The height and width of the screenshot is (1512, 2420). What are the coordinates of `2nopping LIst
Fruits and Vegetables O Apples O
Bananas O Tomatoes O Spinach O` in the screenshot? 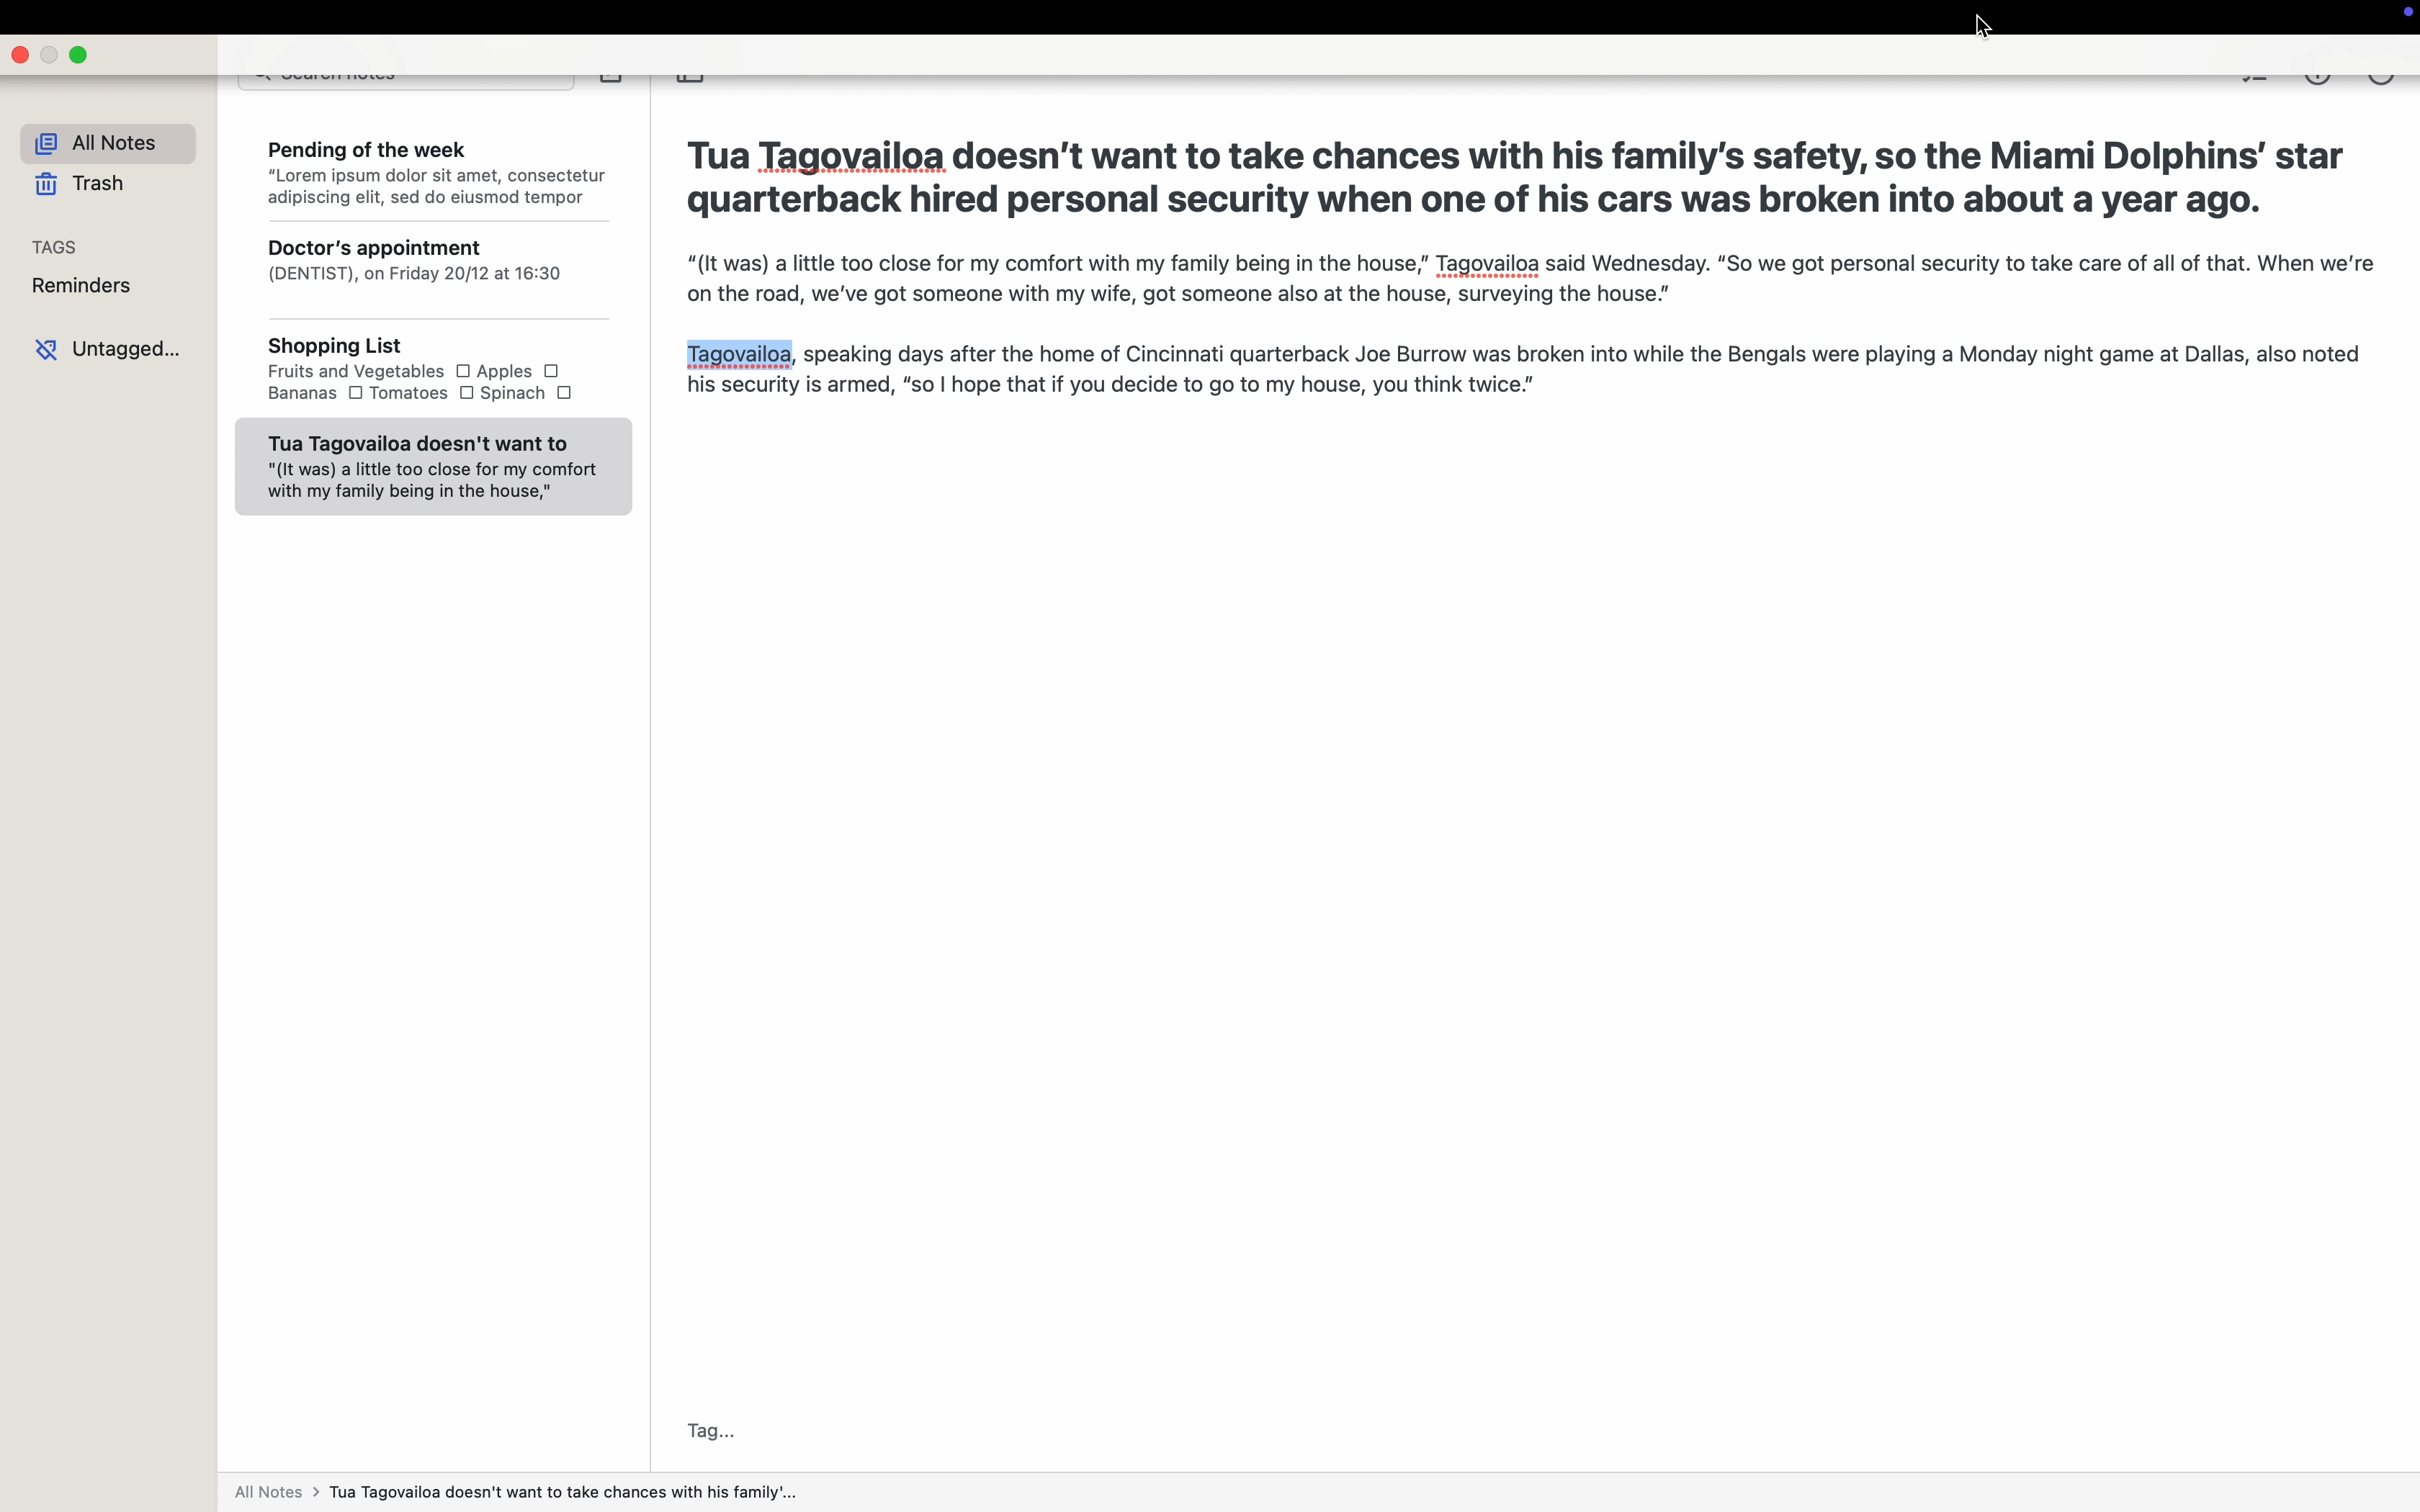 It's located at (430, 372).